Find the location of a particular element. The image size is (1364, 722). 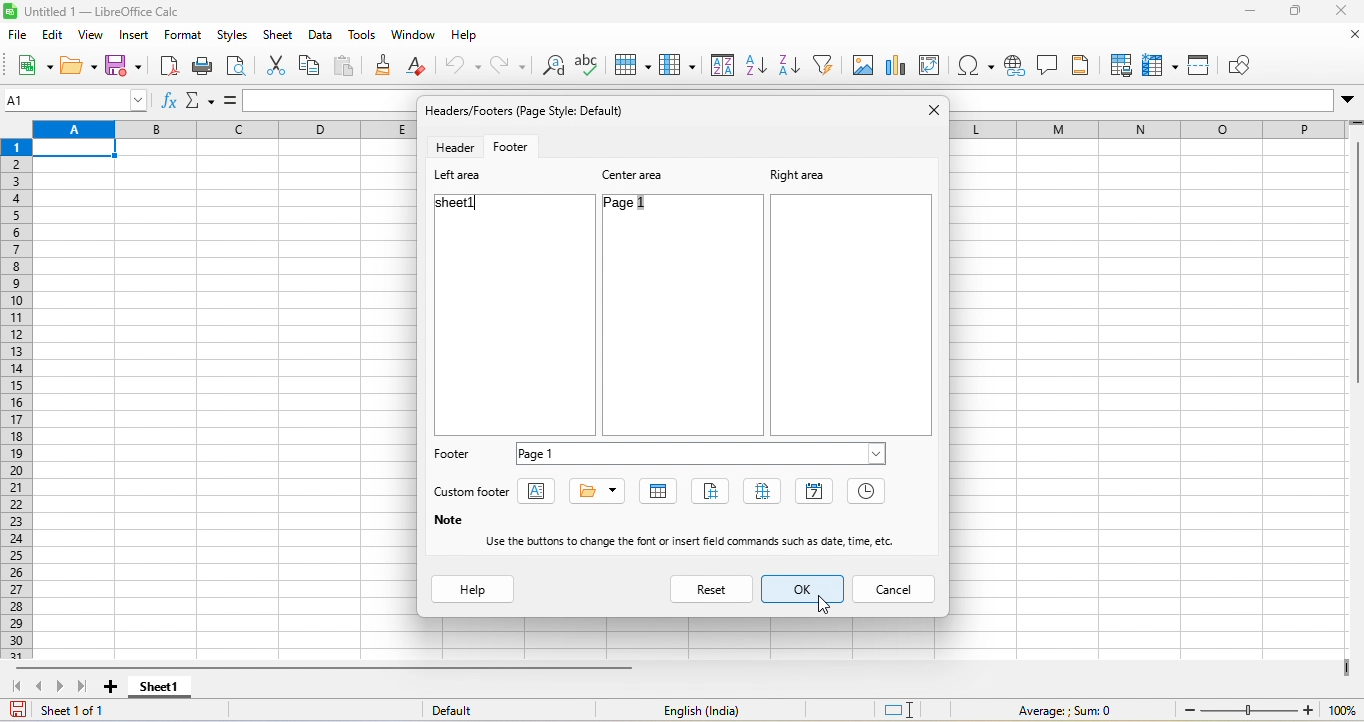

sort ascending is located at coordinates (757, 65).